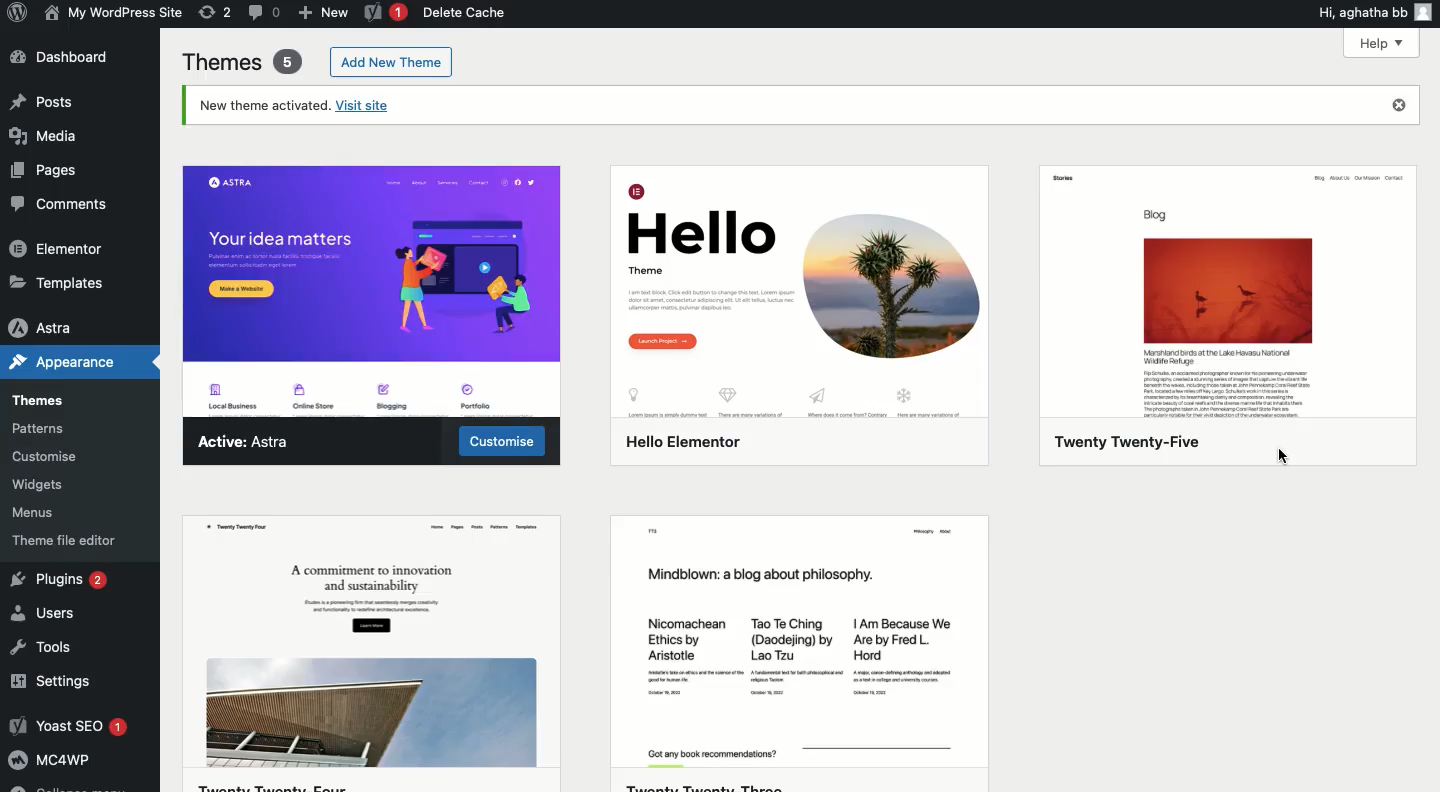  Describe the element at coordinates (71, 722) in the screenshot. I see `Yoast SEO 1` at that location.